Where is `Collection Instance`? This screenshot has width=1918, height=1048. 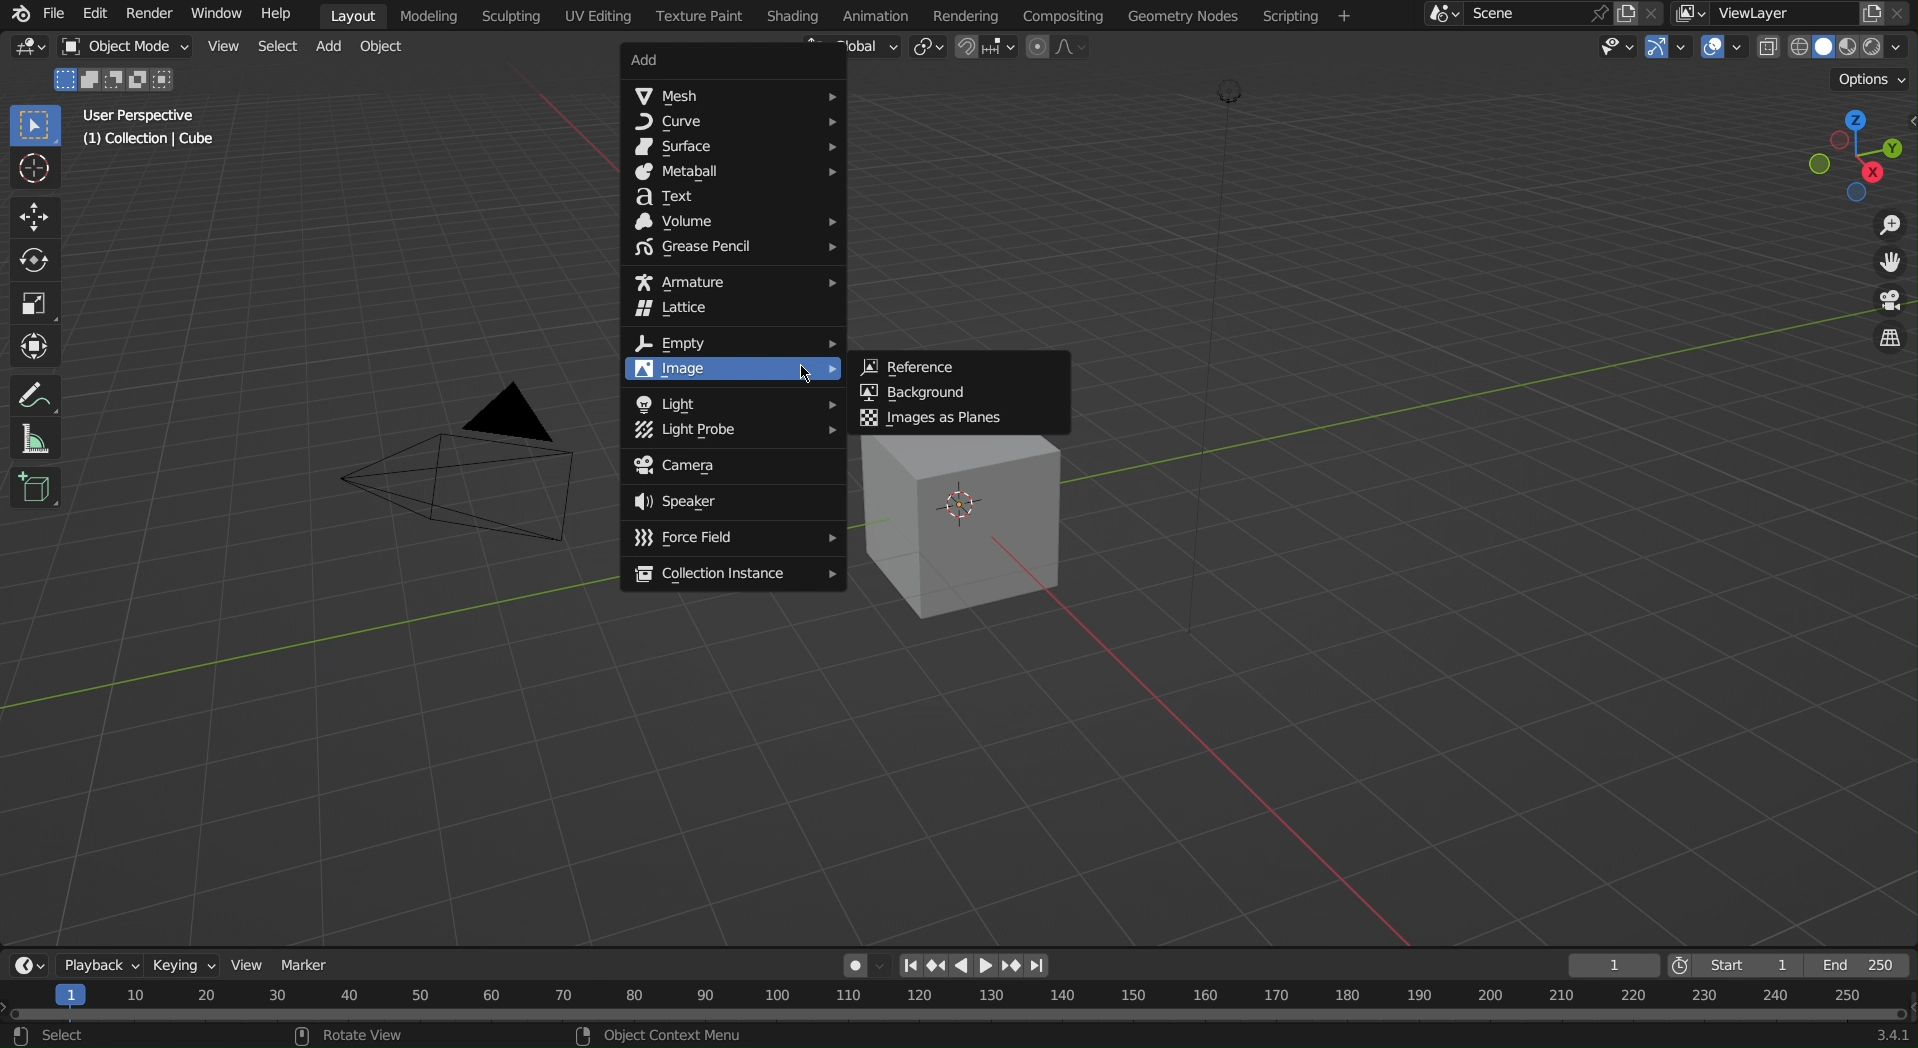 Collection Instance is located at coordinates (729, 572).